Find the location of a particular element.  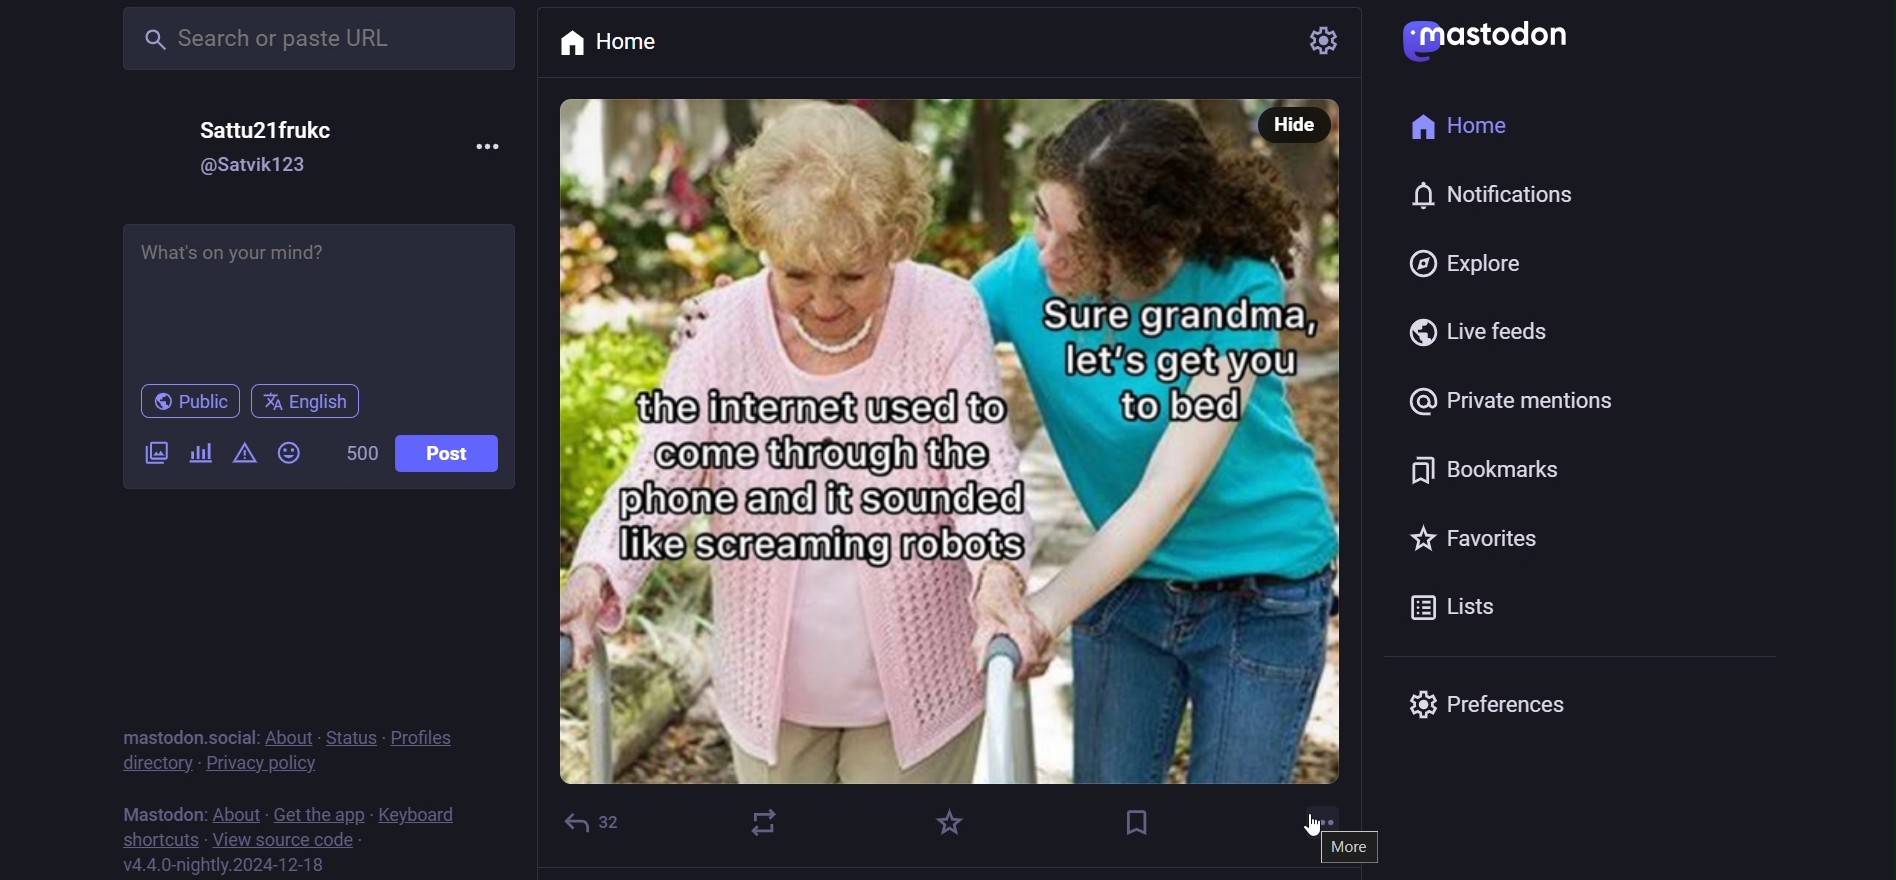

mastodon is located at coordinates (158, 811).